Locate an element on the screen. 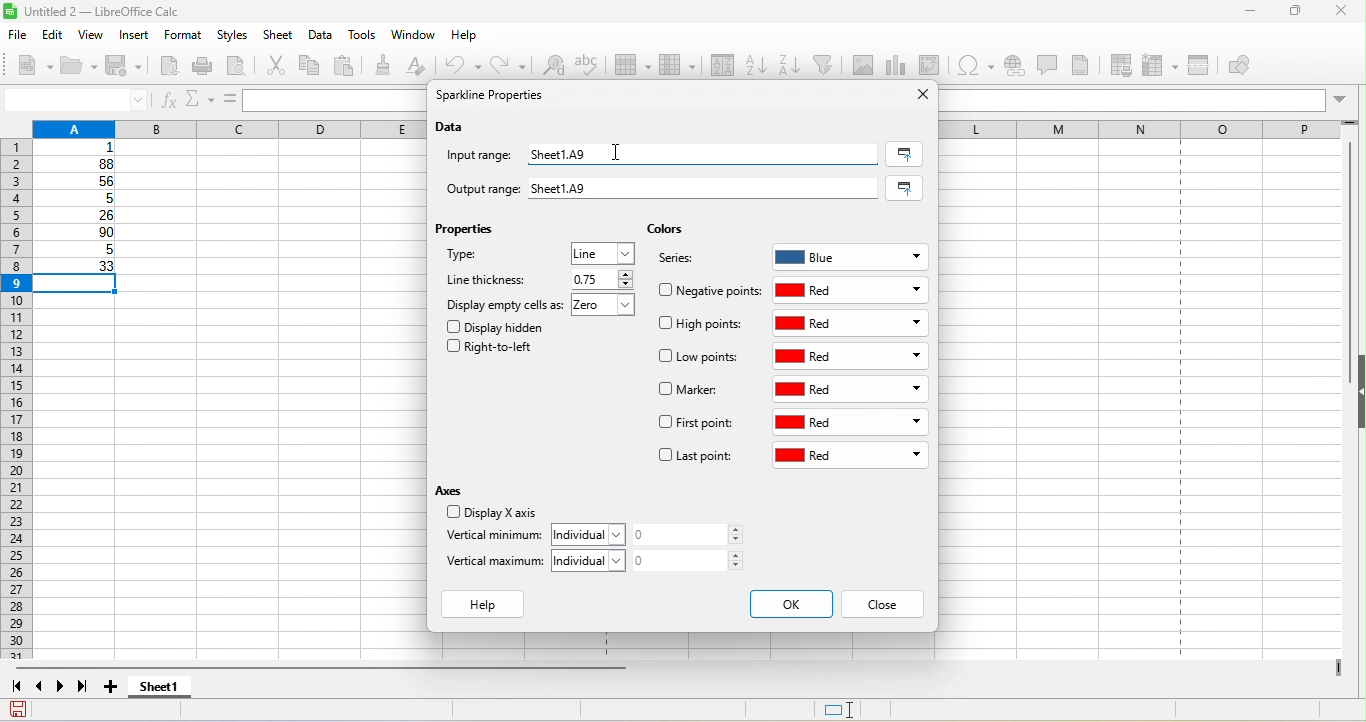 Image resolution: width=1366 pixels, height=722 pixels. properties is located at coordinates (469, 233).